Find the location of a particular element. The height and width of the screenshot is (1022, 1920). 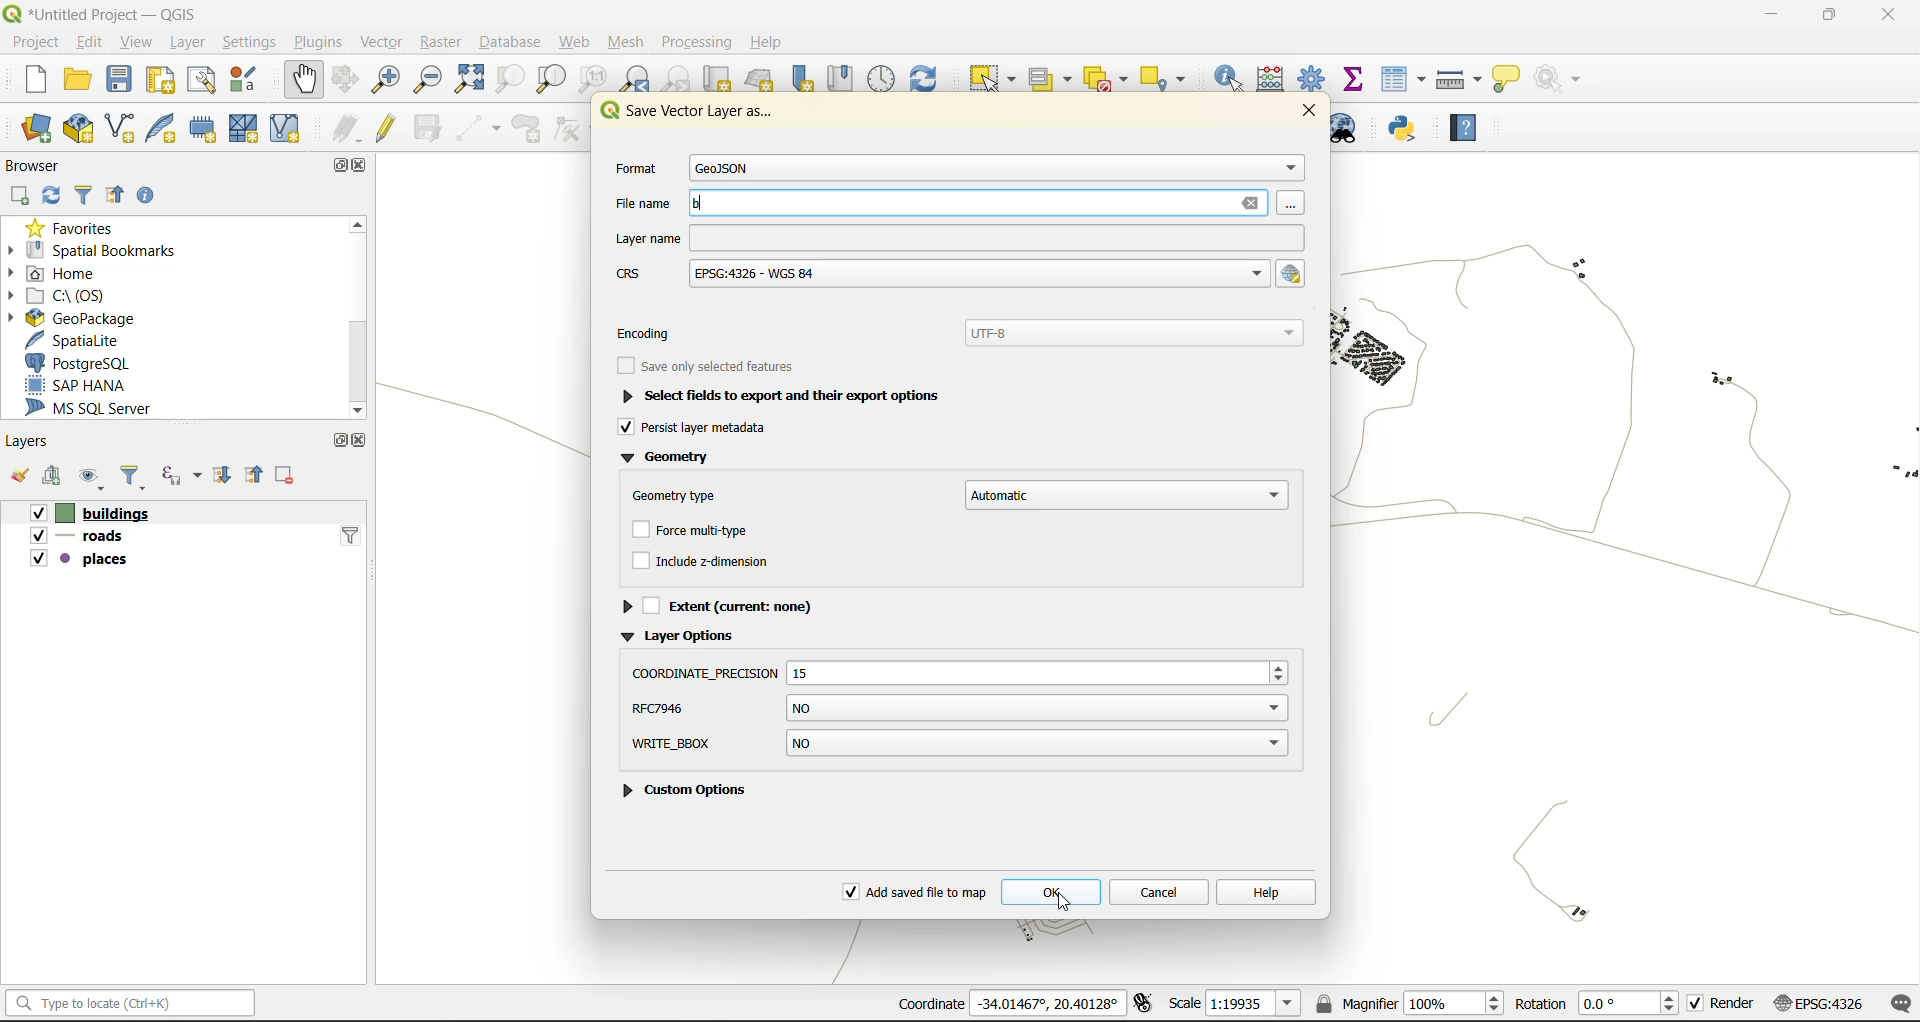

filter is located at coordinates (137, 477).